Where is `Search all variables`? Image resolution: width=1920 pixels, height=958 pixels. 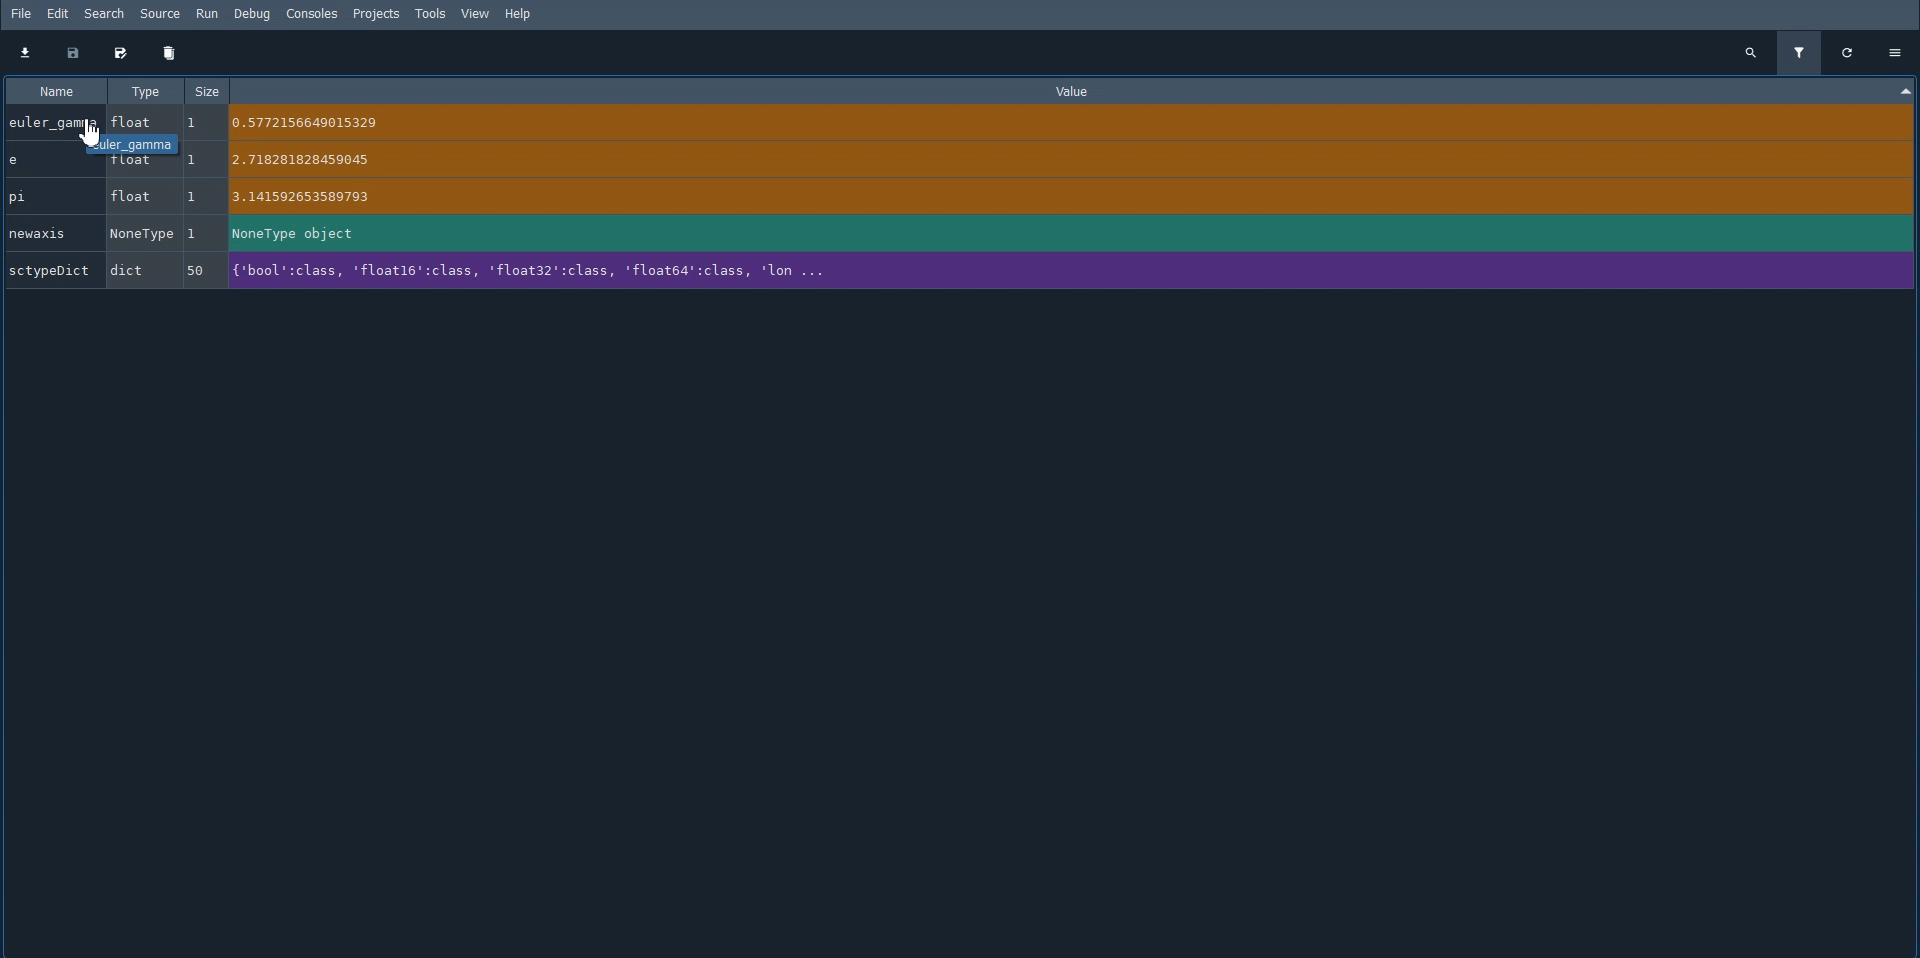 Search all variables is located at coordinates (1751, 52).